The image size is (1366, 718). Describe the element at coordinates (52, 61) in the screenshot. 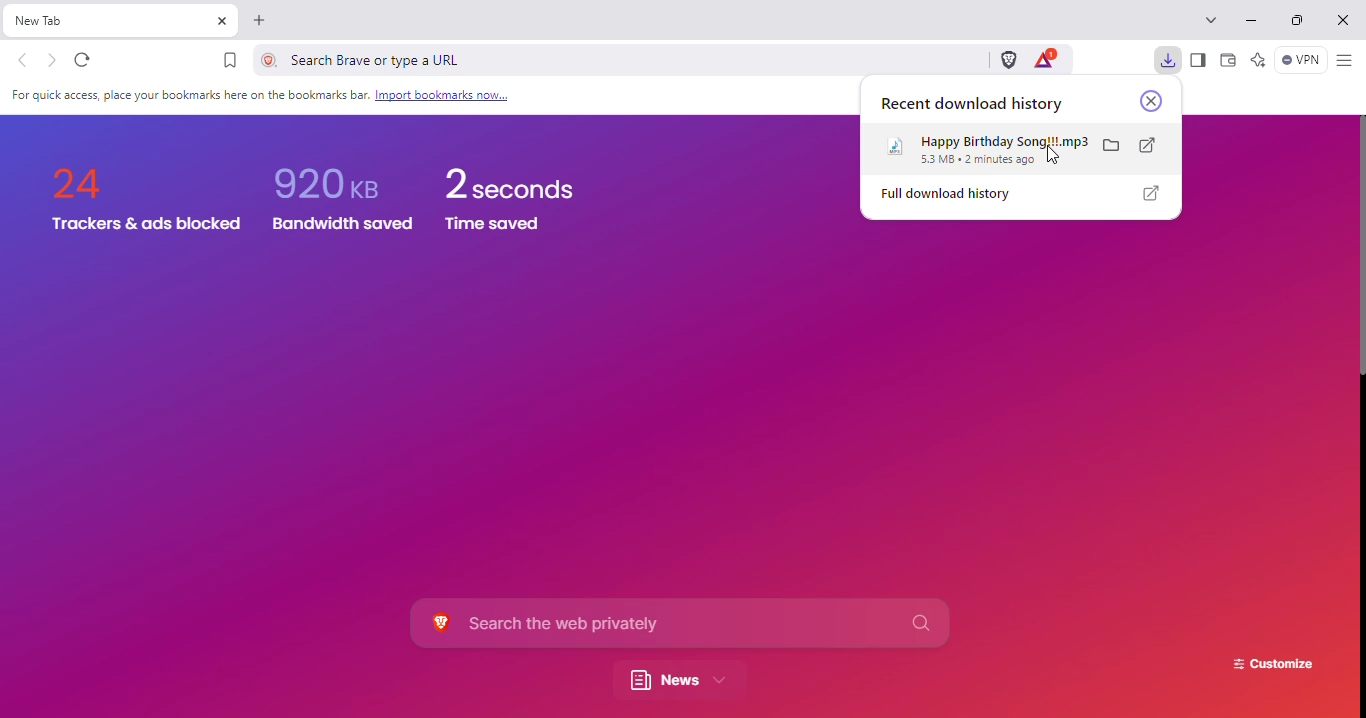

I see `click to go forward` at that location.